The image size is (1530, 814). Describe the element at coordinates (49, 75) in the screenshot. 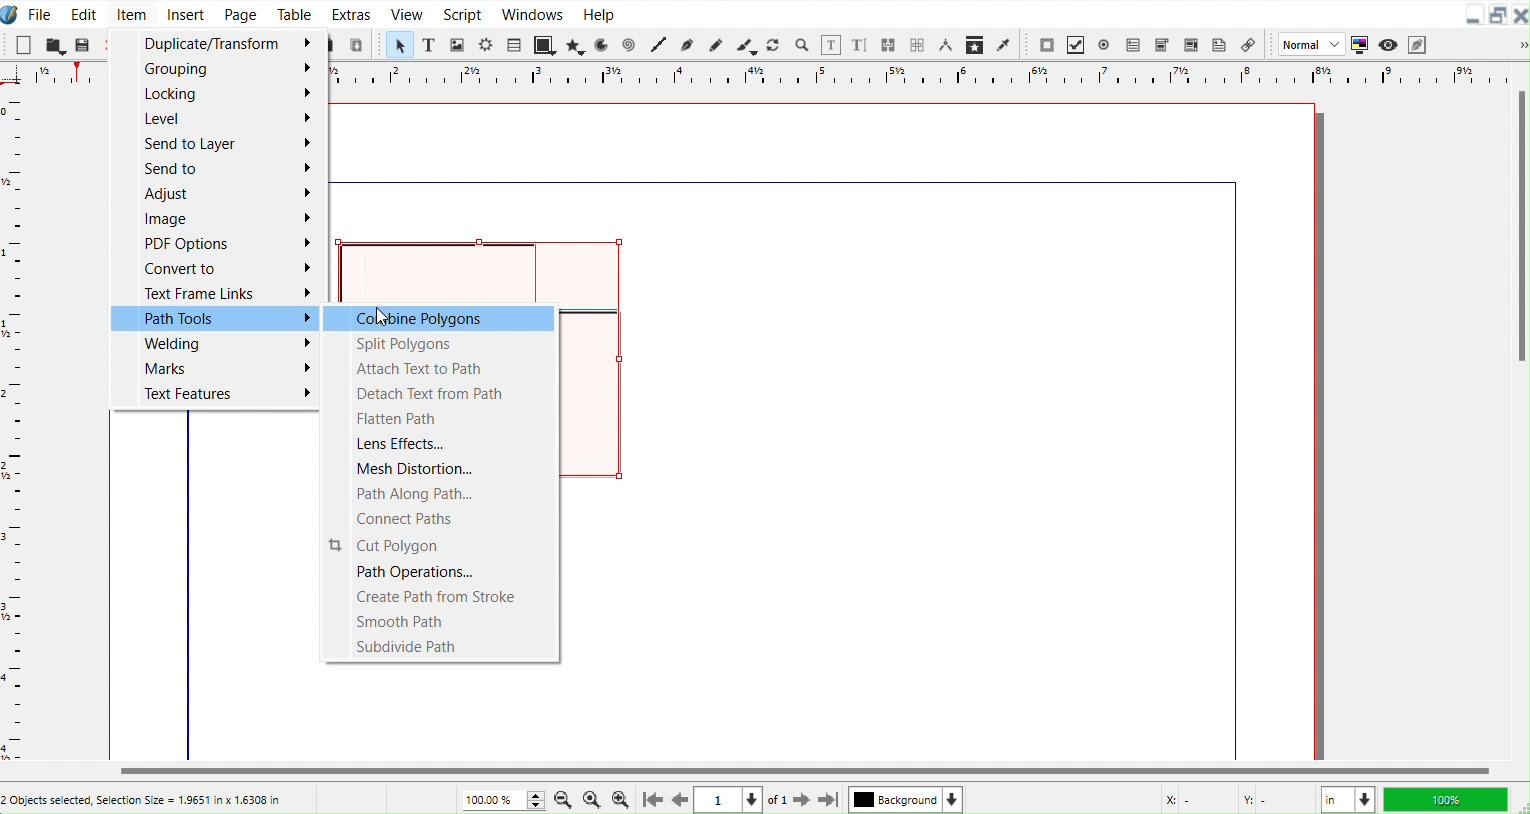

I see `vertical scale` at that location.